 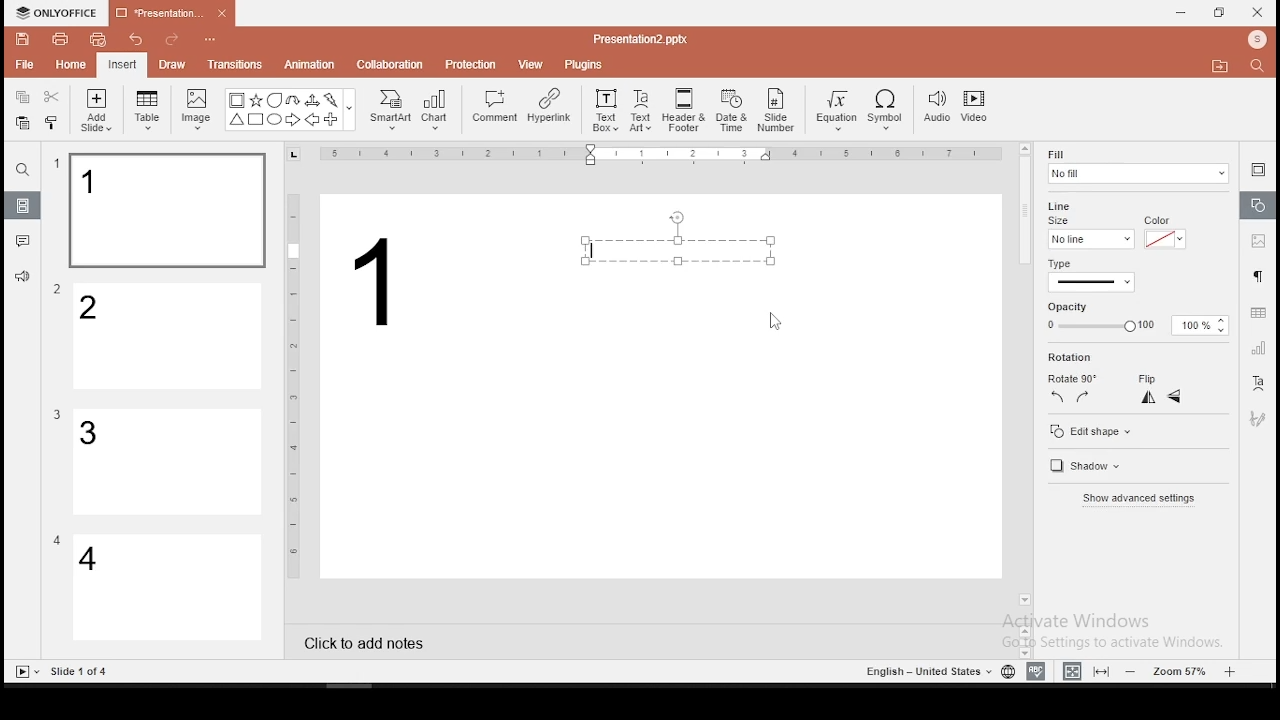 What do you see at coordinates (1223, 68) in the screenshot?
I see `Move to folder` at bounding box center [1223, 68].